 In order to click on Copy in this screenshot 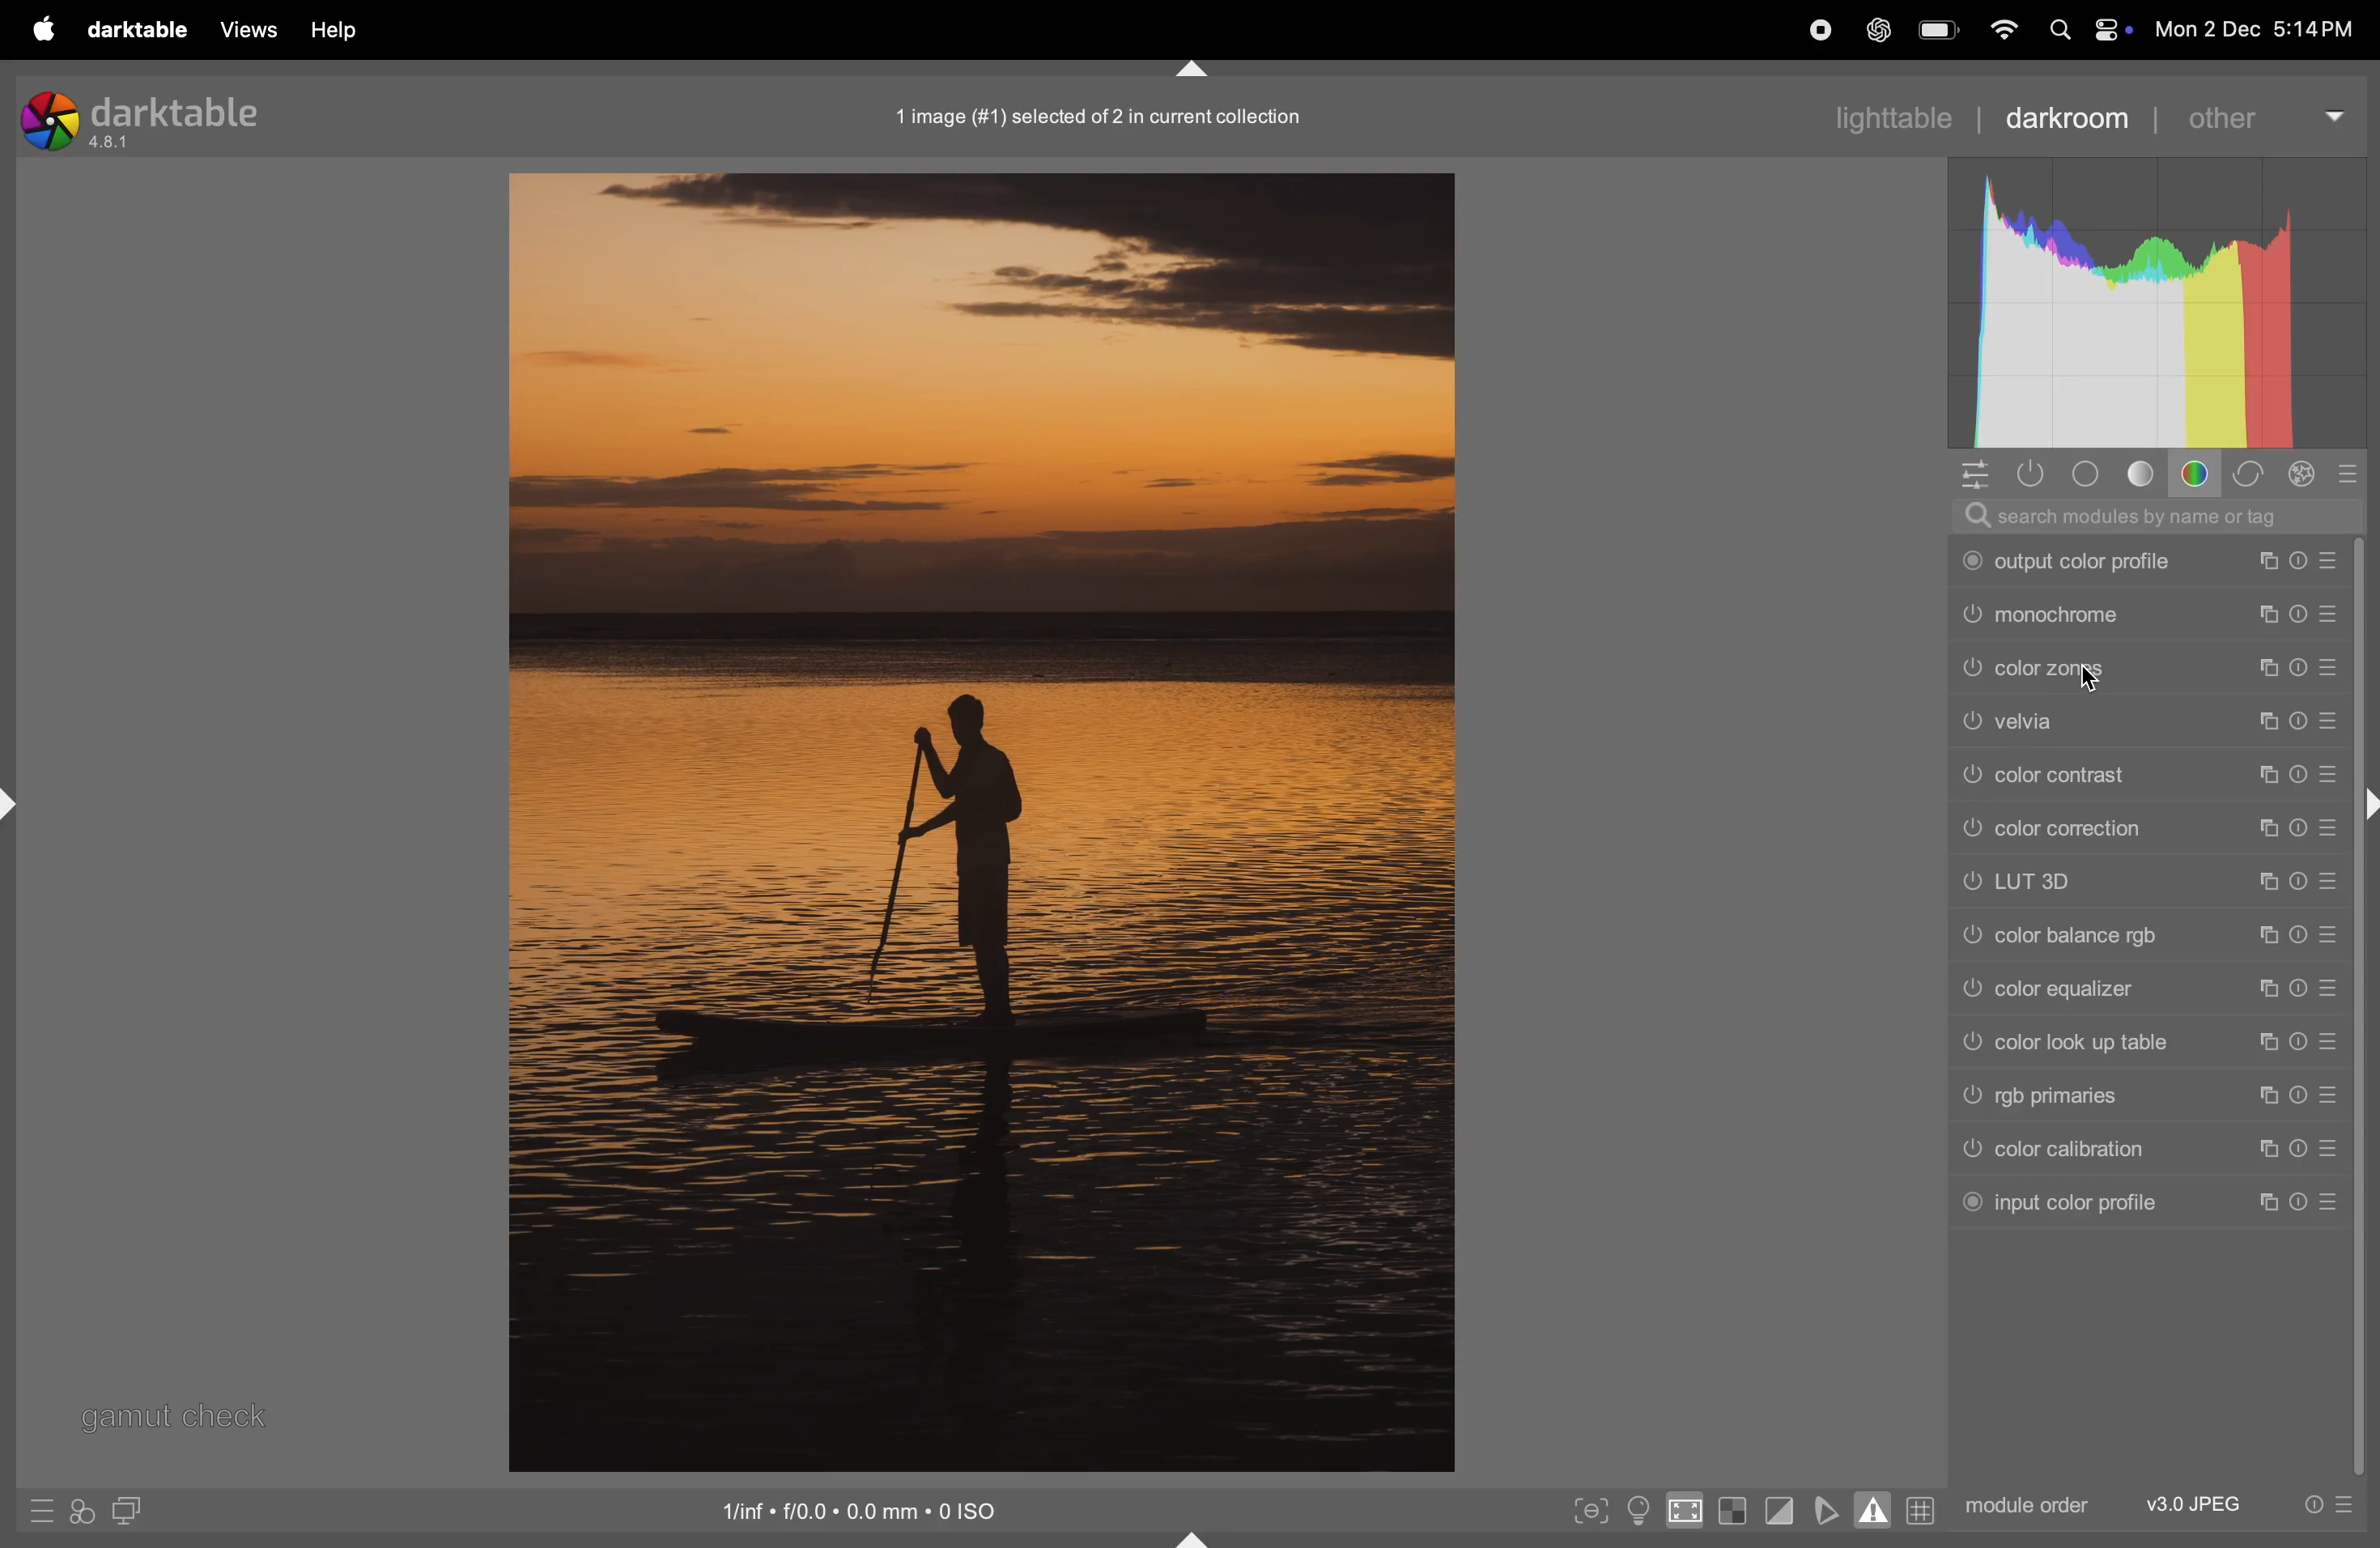, I will do `click(2264, 935)`.